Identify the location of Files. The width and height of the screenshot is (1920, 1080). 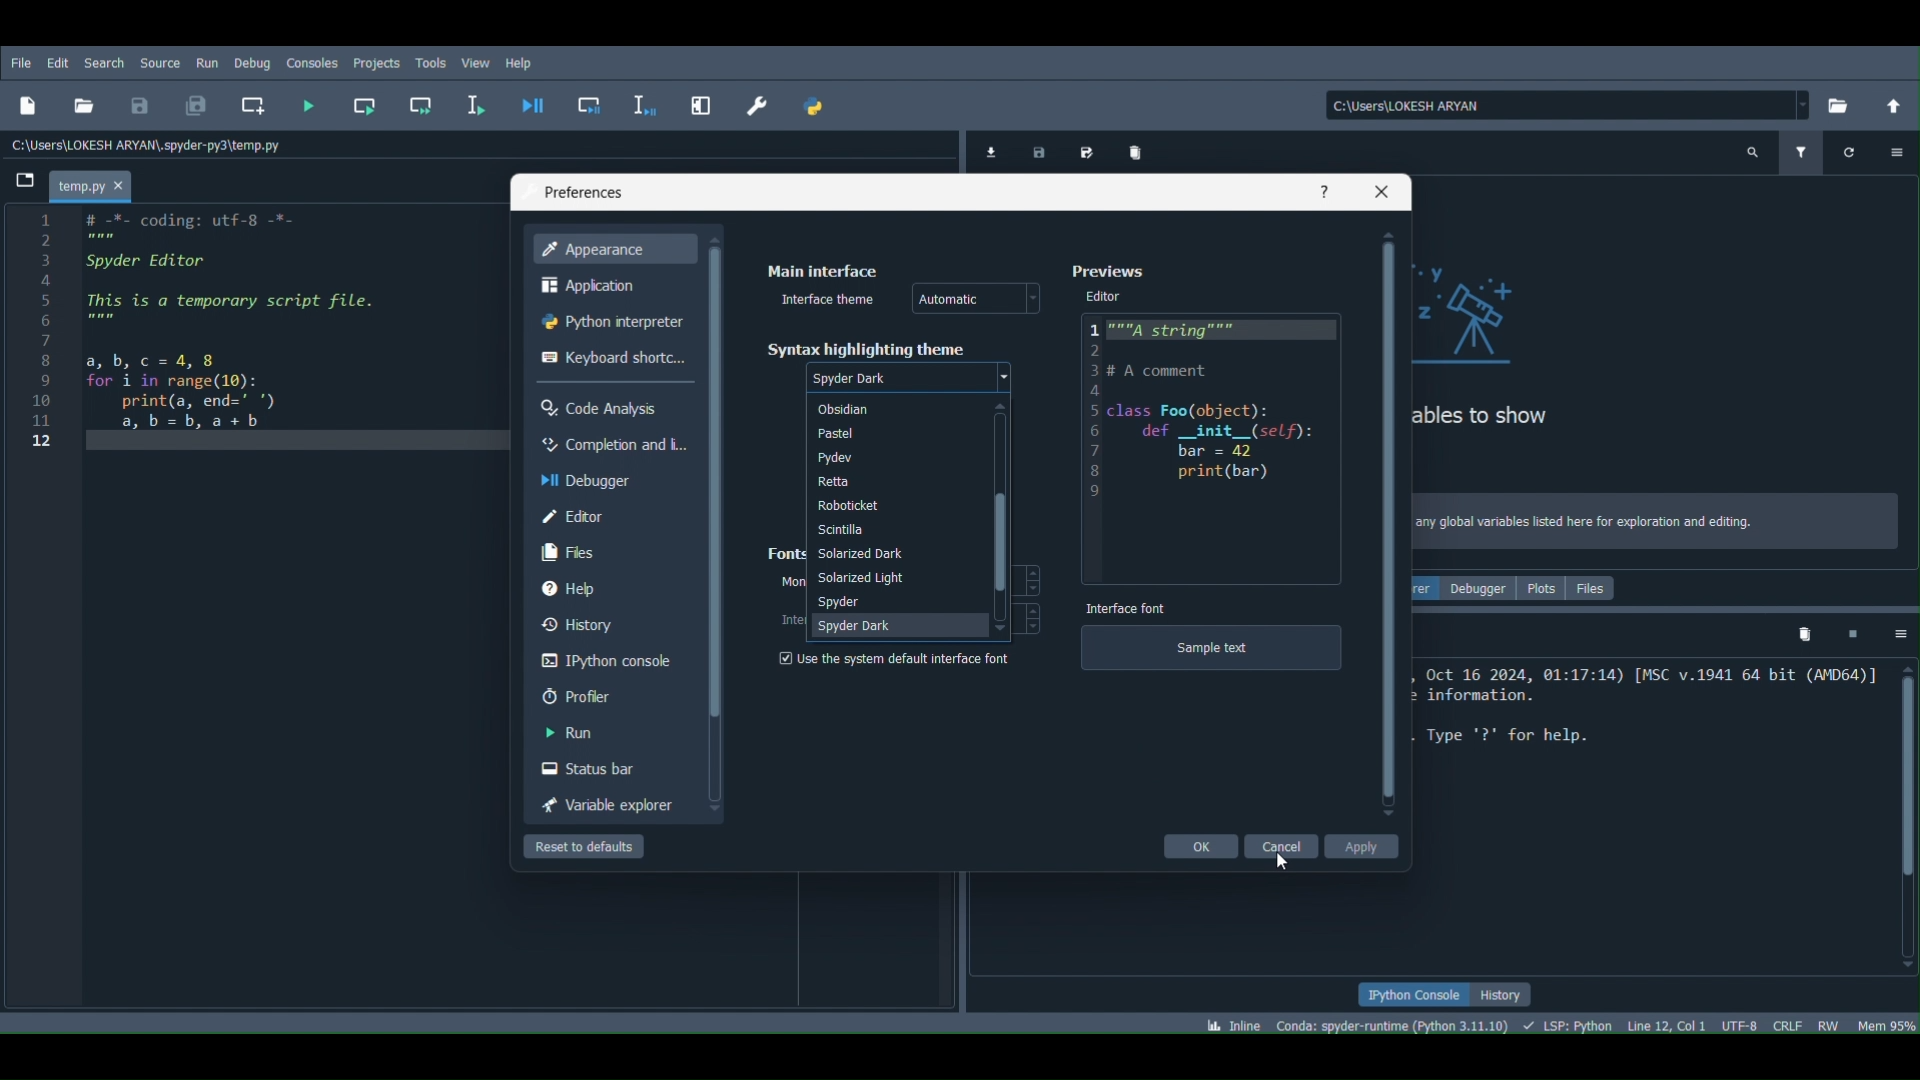
(1601, 588).